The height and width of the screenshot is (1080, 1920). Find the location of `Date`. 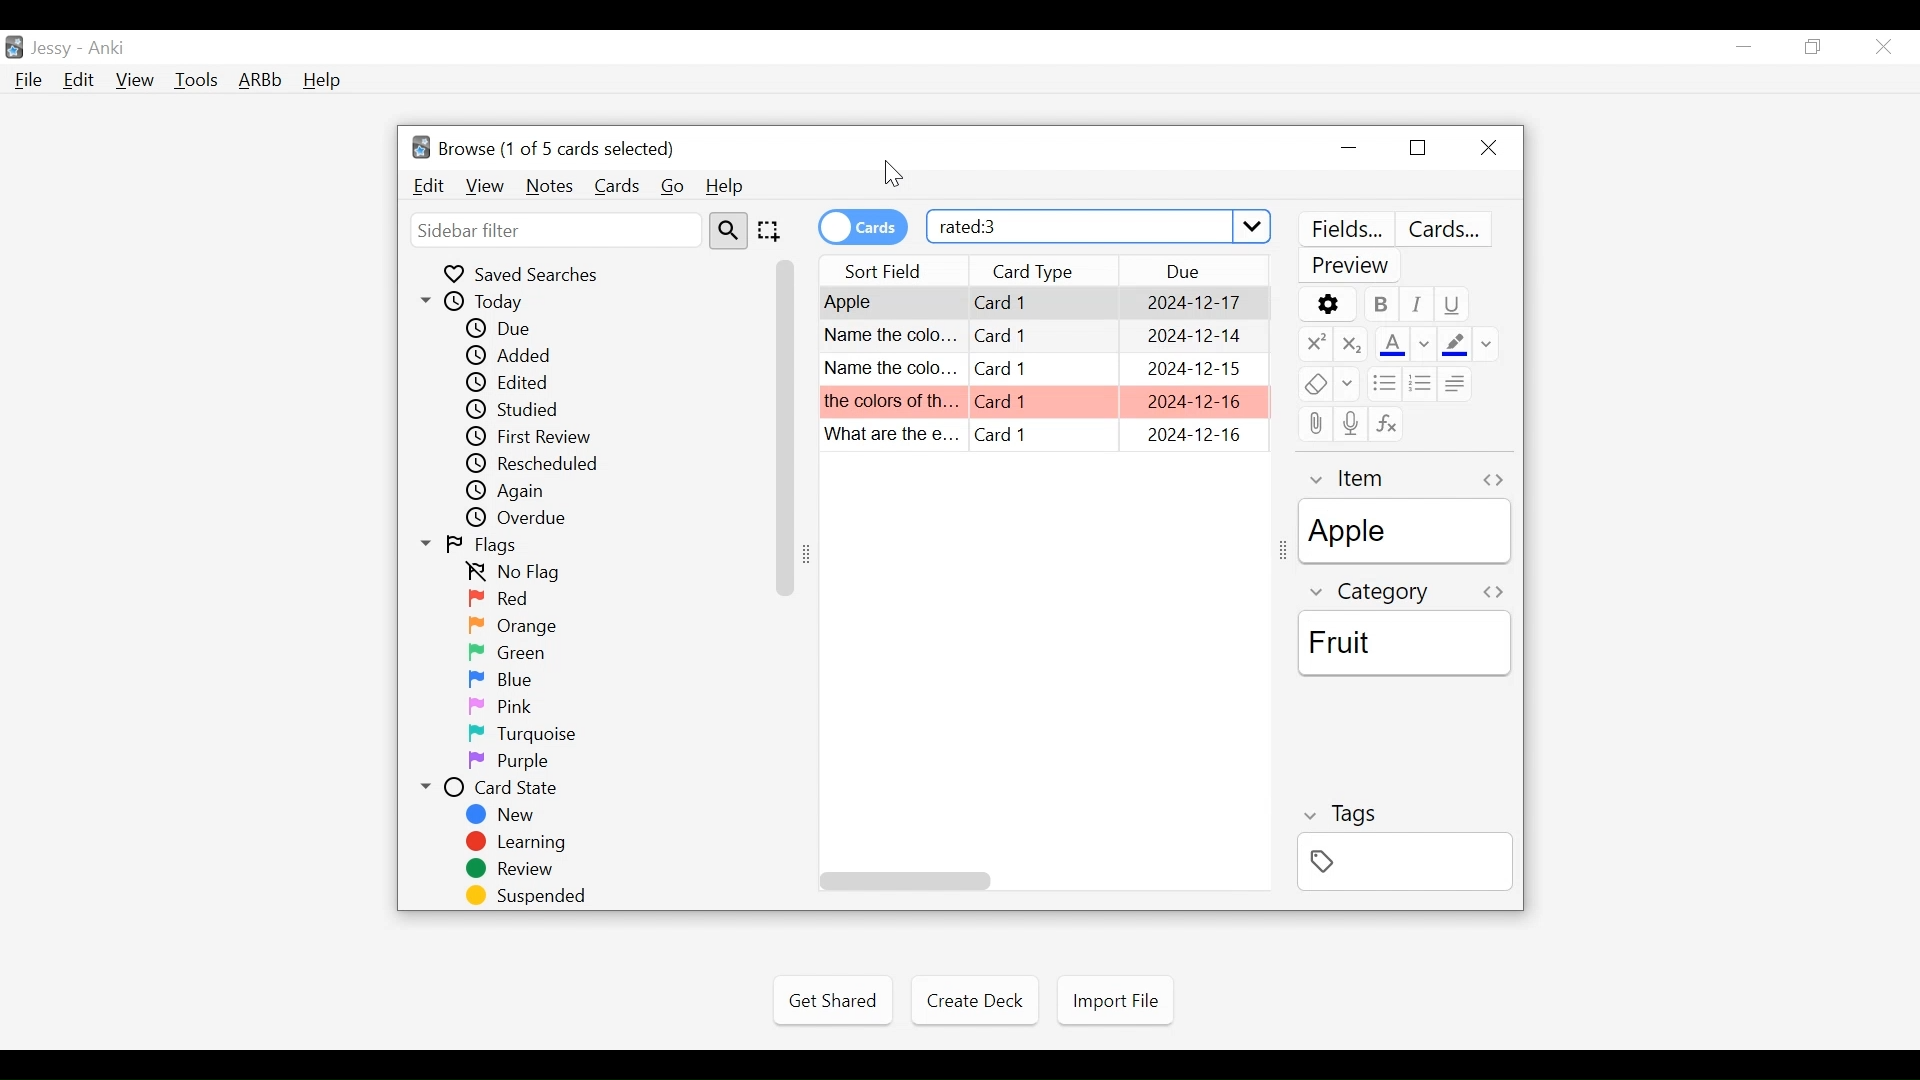

Date is located at coordinates (1193, 370).